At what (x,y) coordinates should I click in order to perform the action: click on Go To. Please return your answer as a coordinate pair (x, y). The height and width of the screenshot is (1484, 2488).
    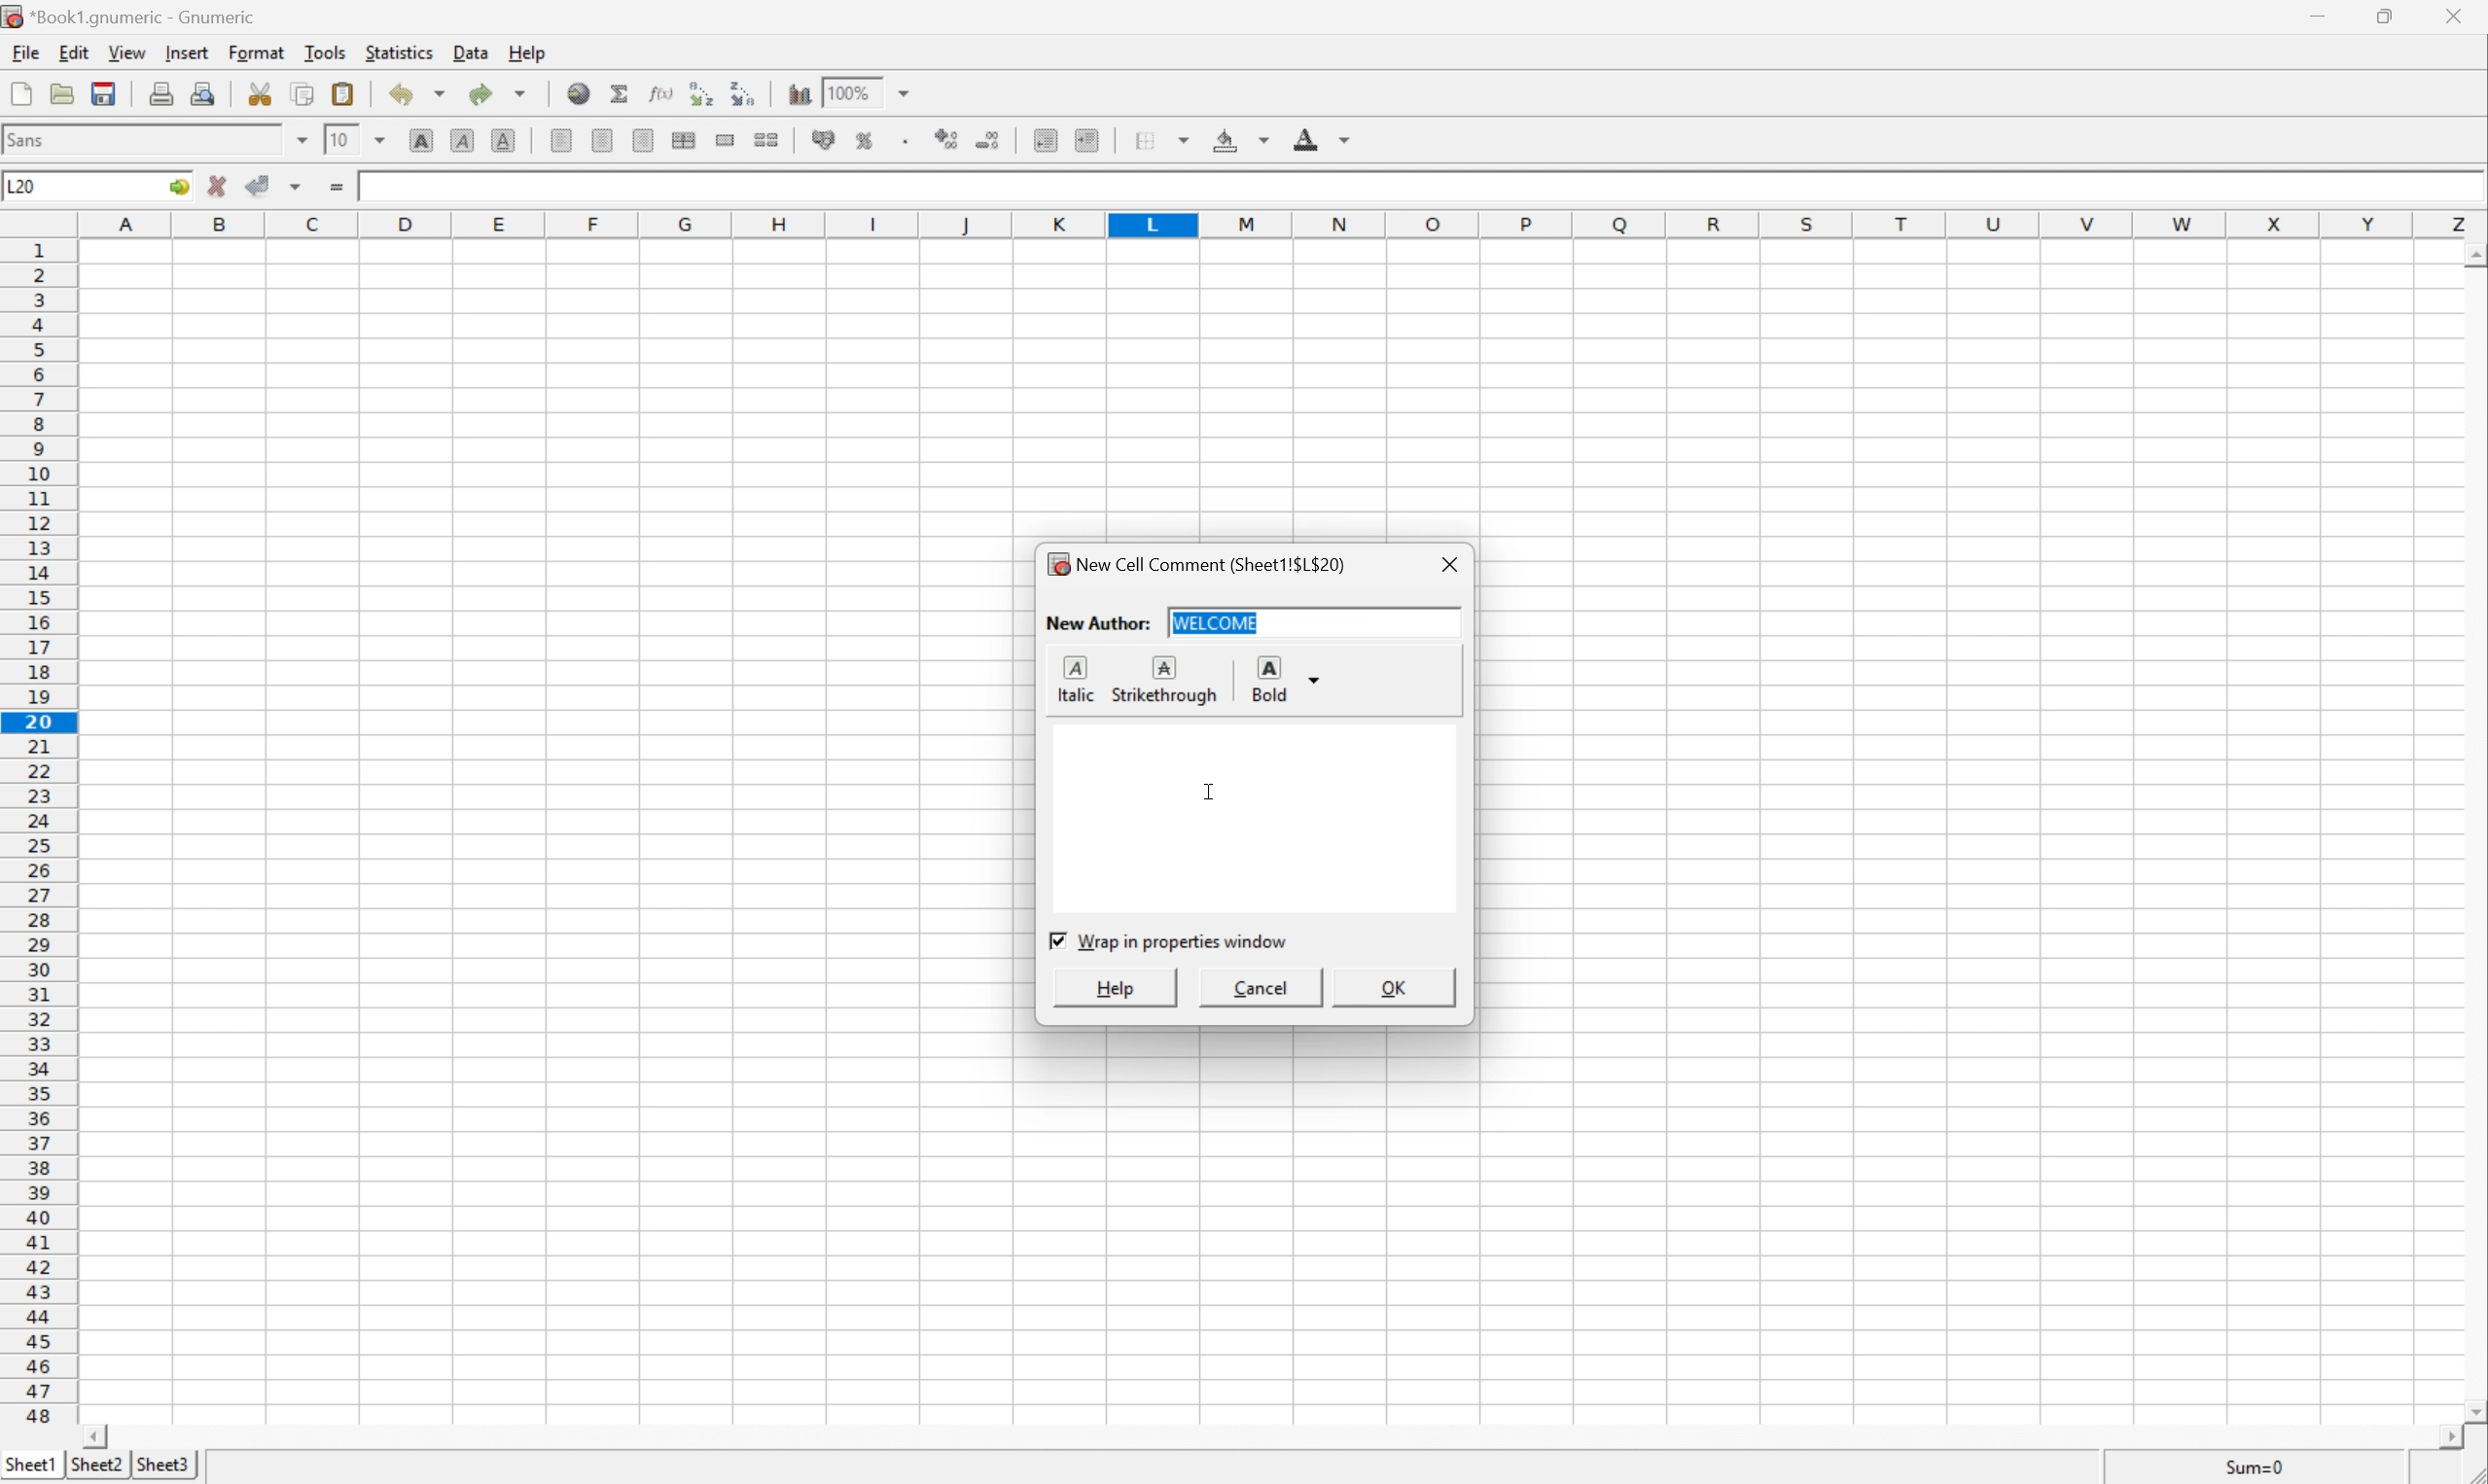
    Looking at the image, I should click on (179, 187).